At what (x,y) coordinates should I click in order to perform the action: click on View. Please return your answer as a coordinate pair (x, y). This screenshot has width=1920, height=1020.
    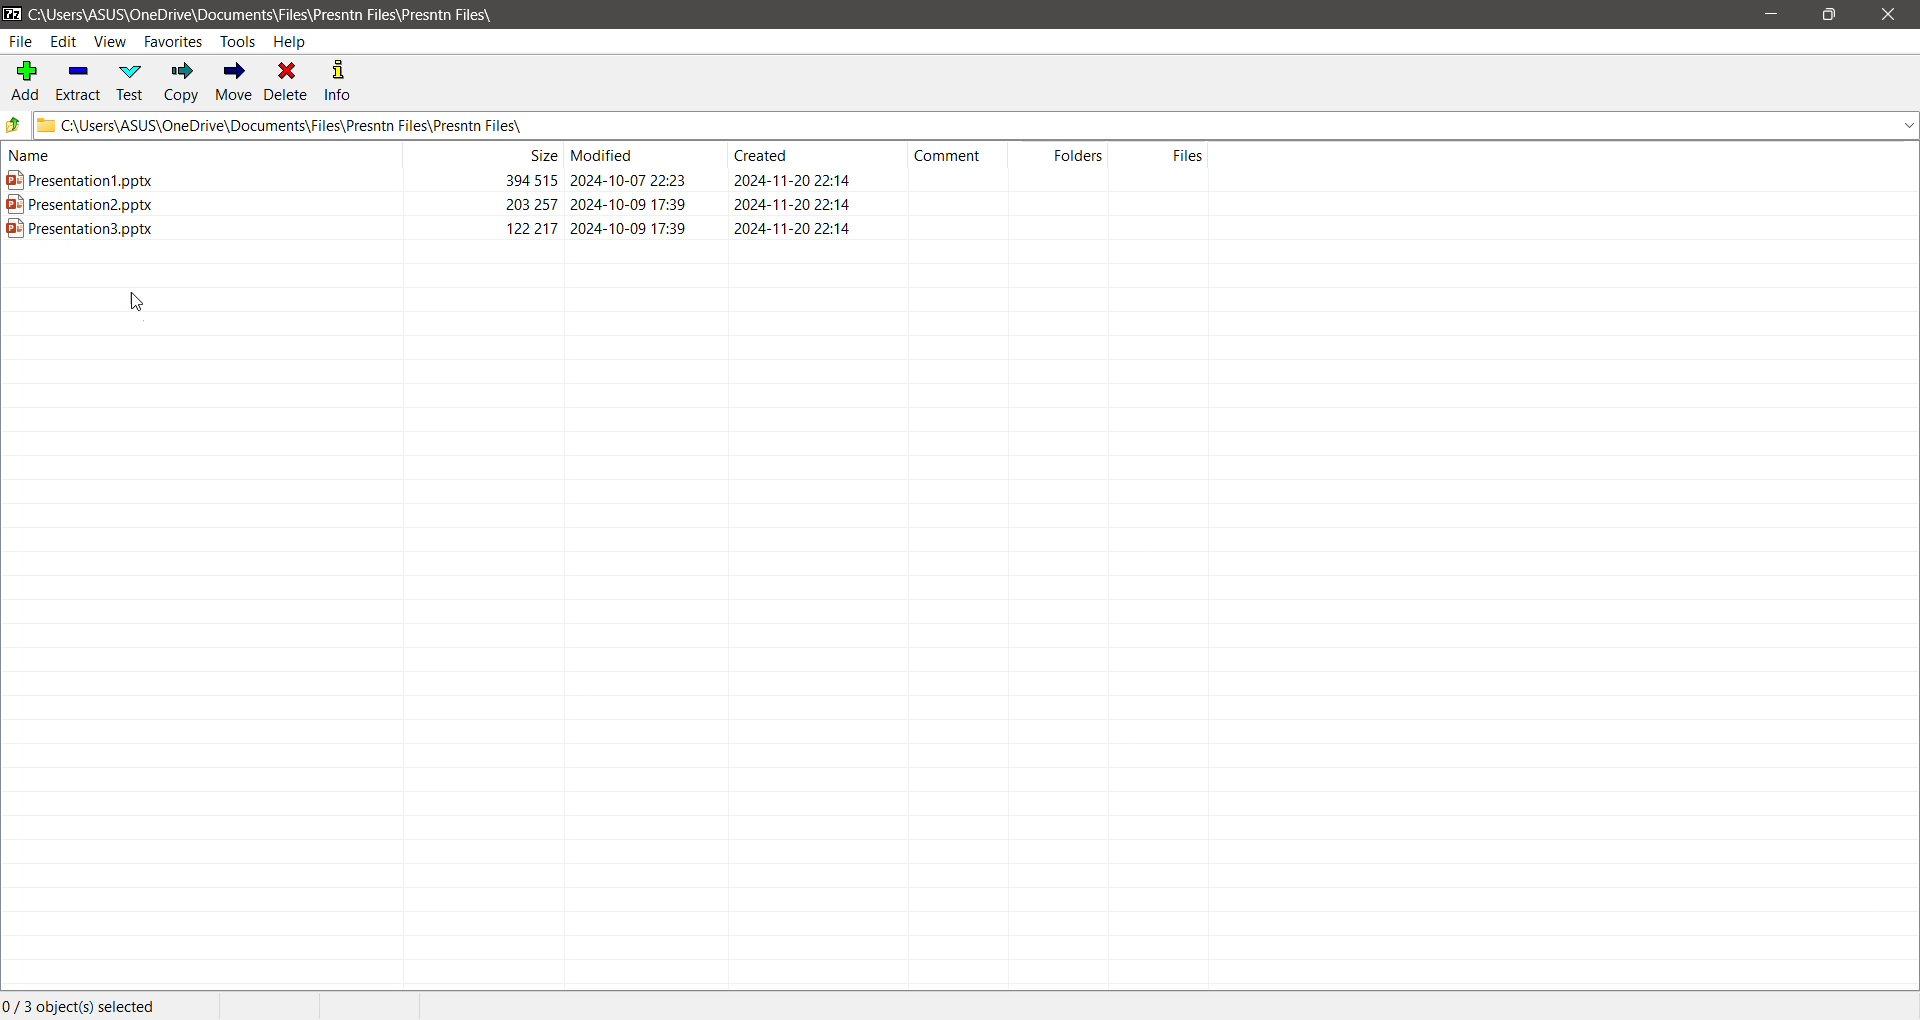
    Looking at the image, I should click on (111, 41).